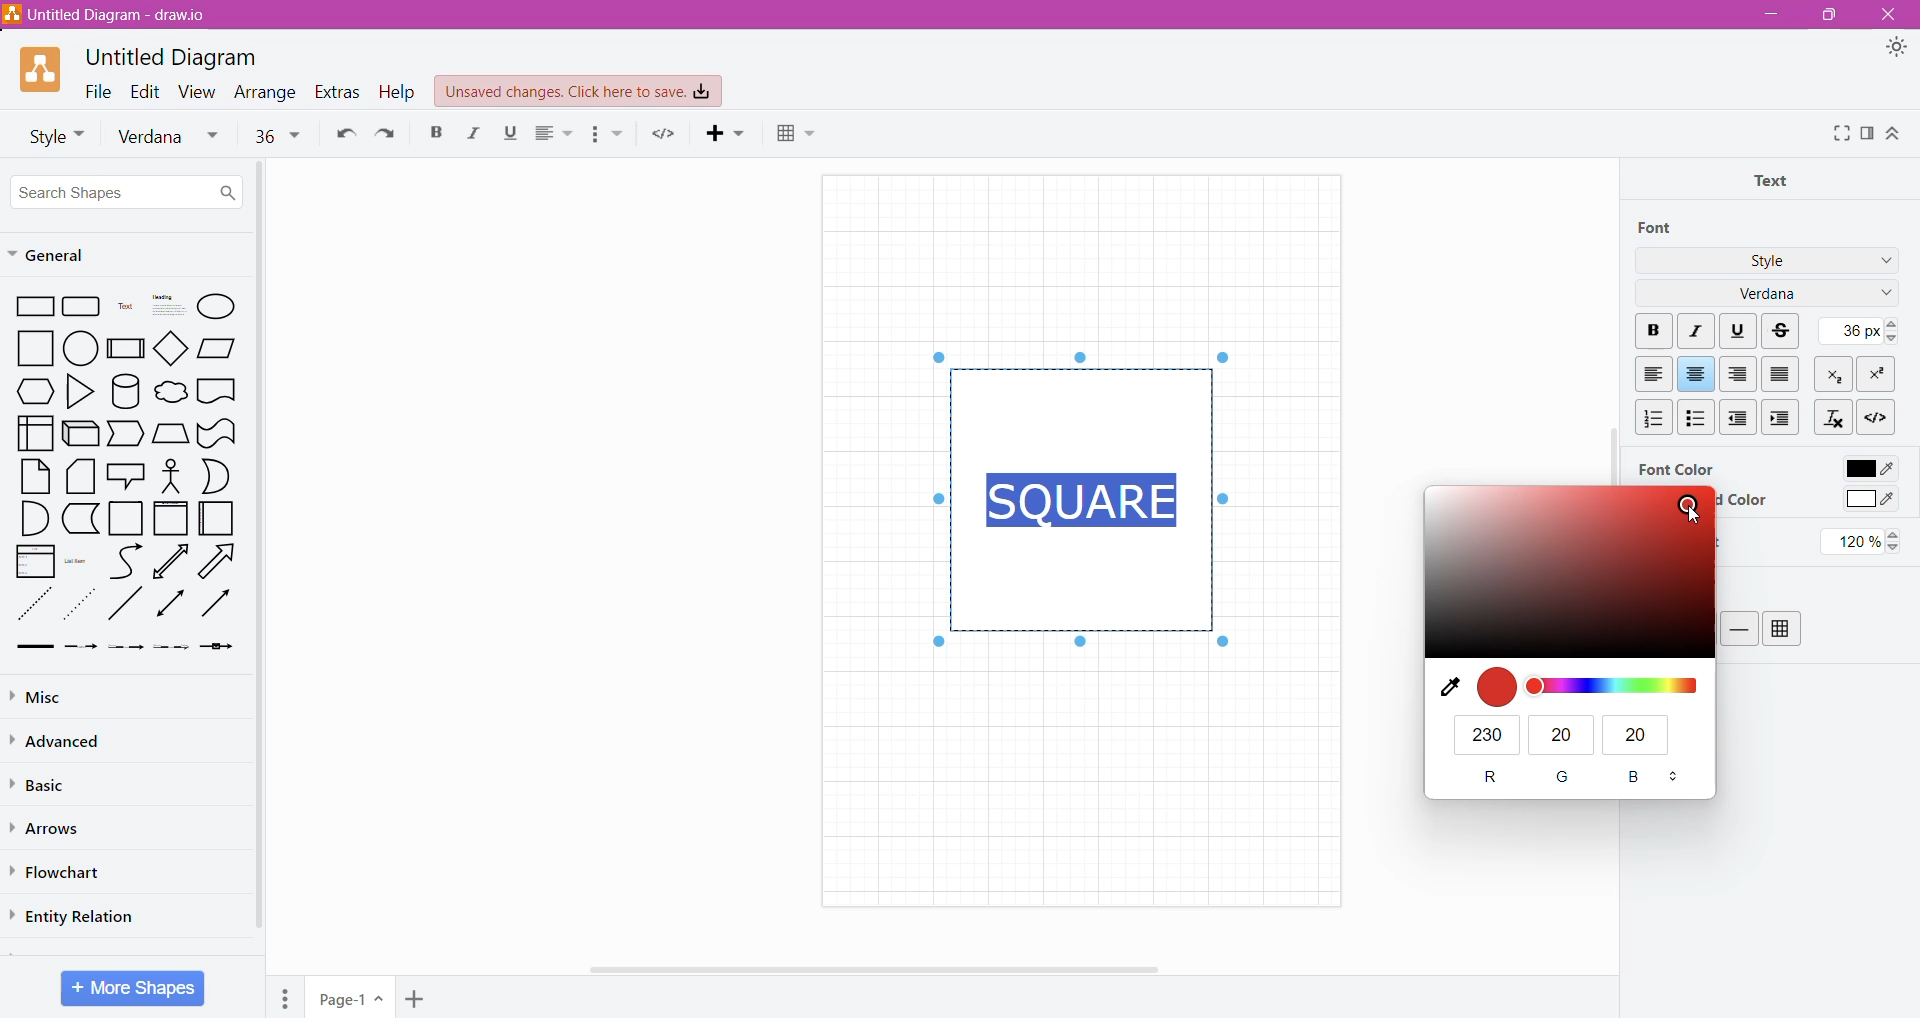 Image resolution: width=1920 pixels, height=1018 pixels. What do you see at coordinates (667, 133) in the screenshot?
I see `HTML` at bounding box center [667, 133].